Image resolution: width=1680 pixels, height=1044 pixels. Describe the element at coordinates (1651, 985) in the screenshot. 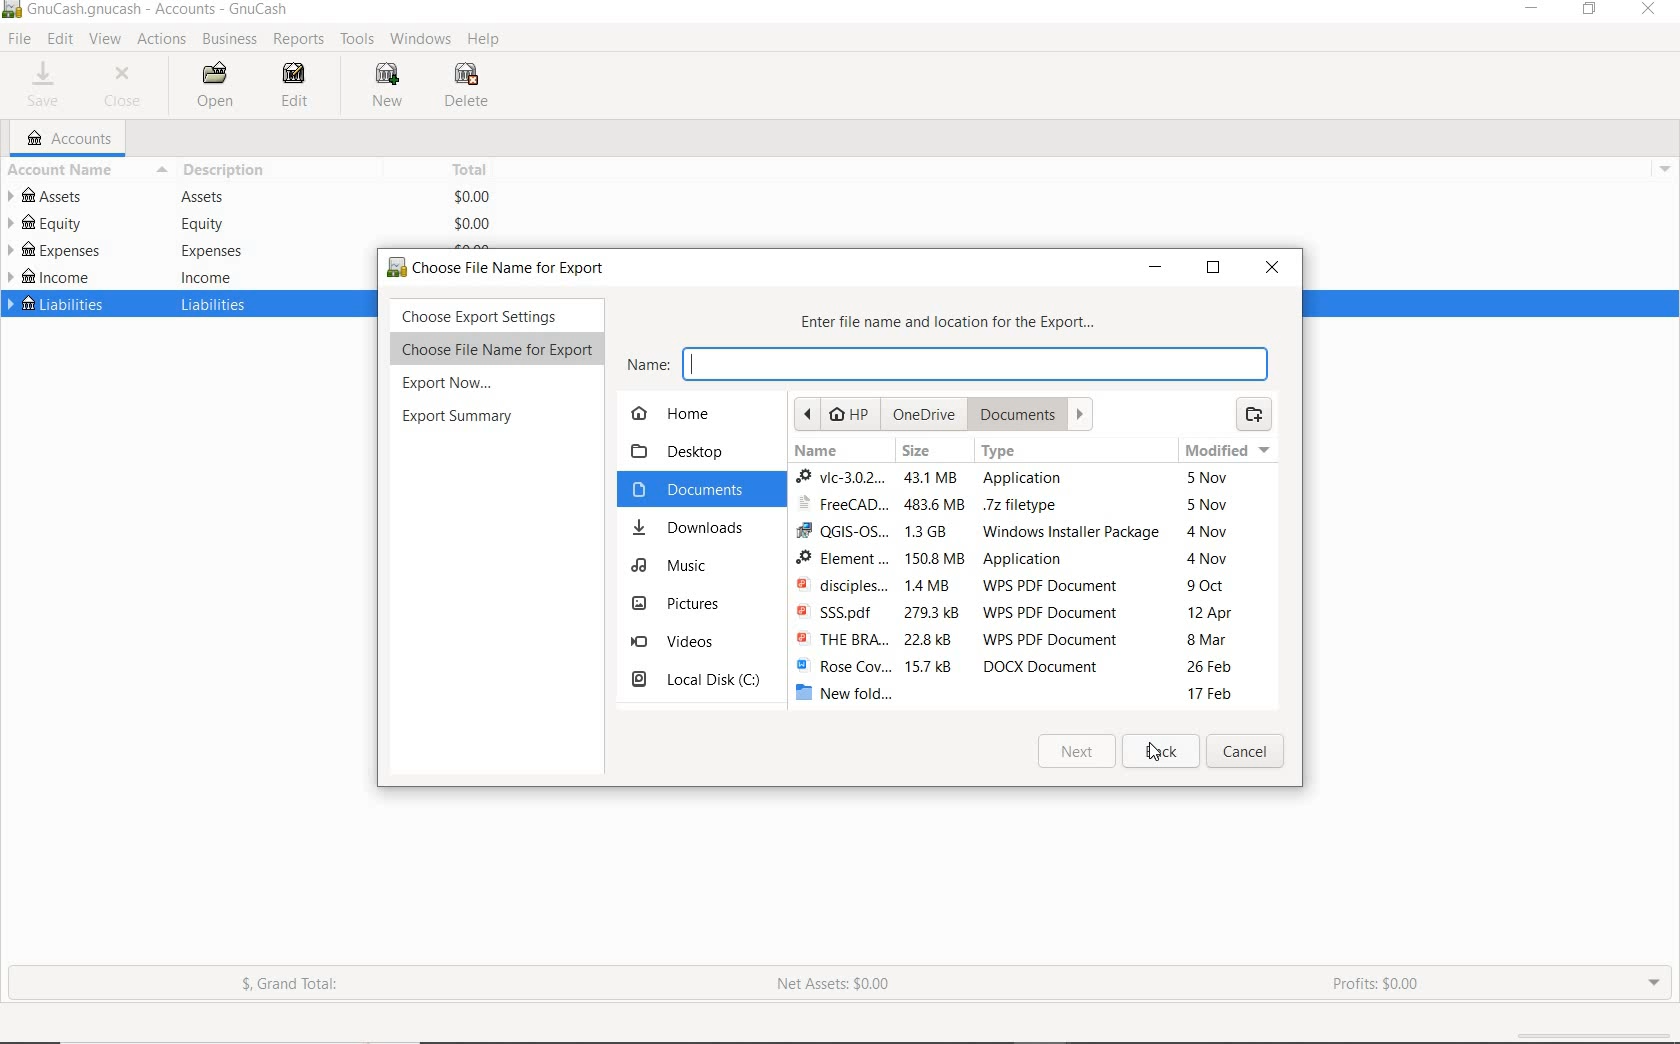

I see `EXPAND` at that location.